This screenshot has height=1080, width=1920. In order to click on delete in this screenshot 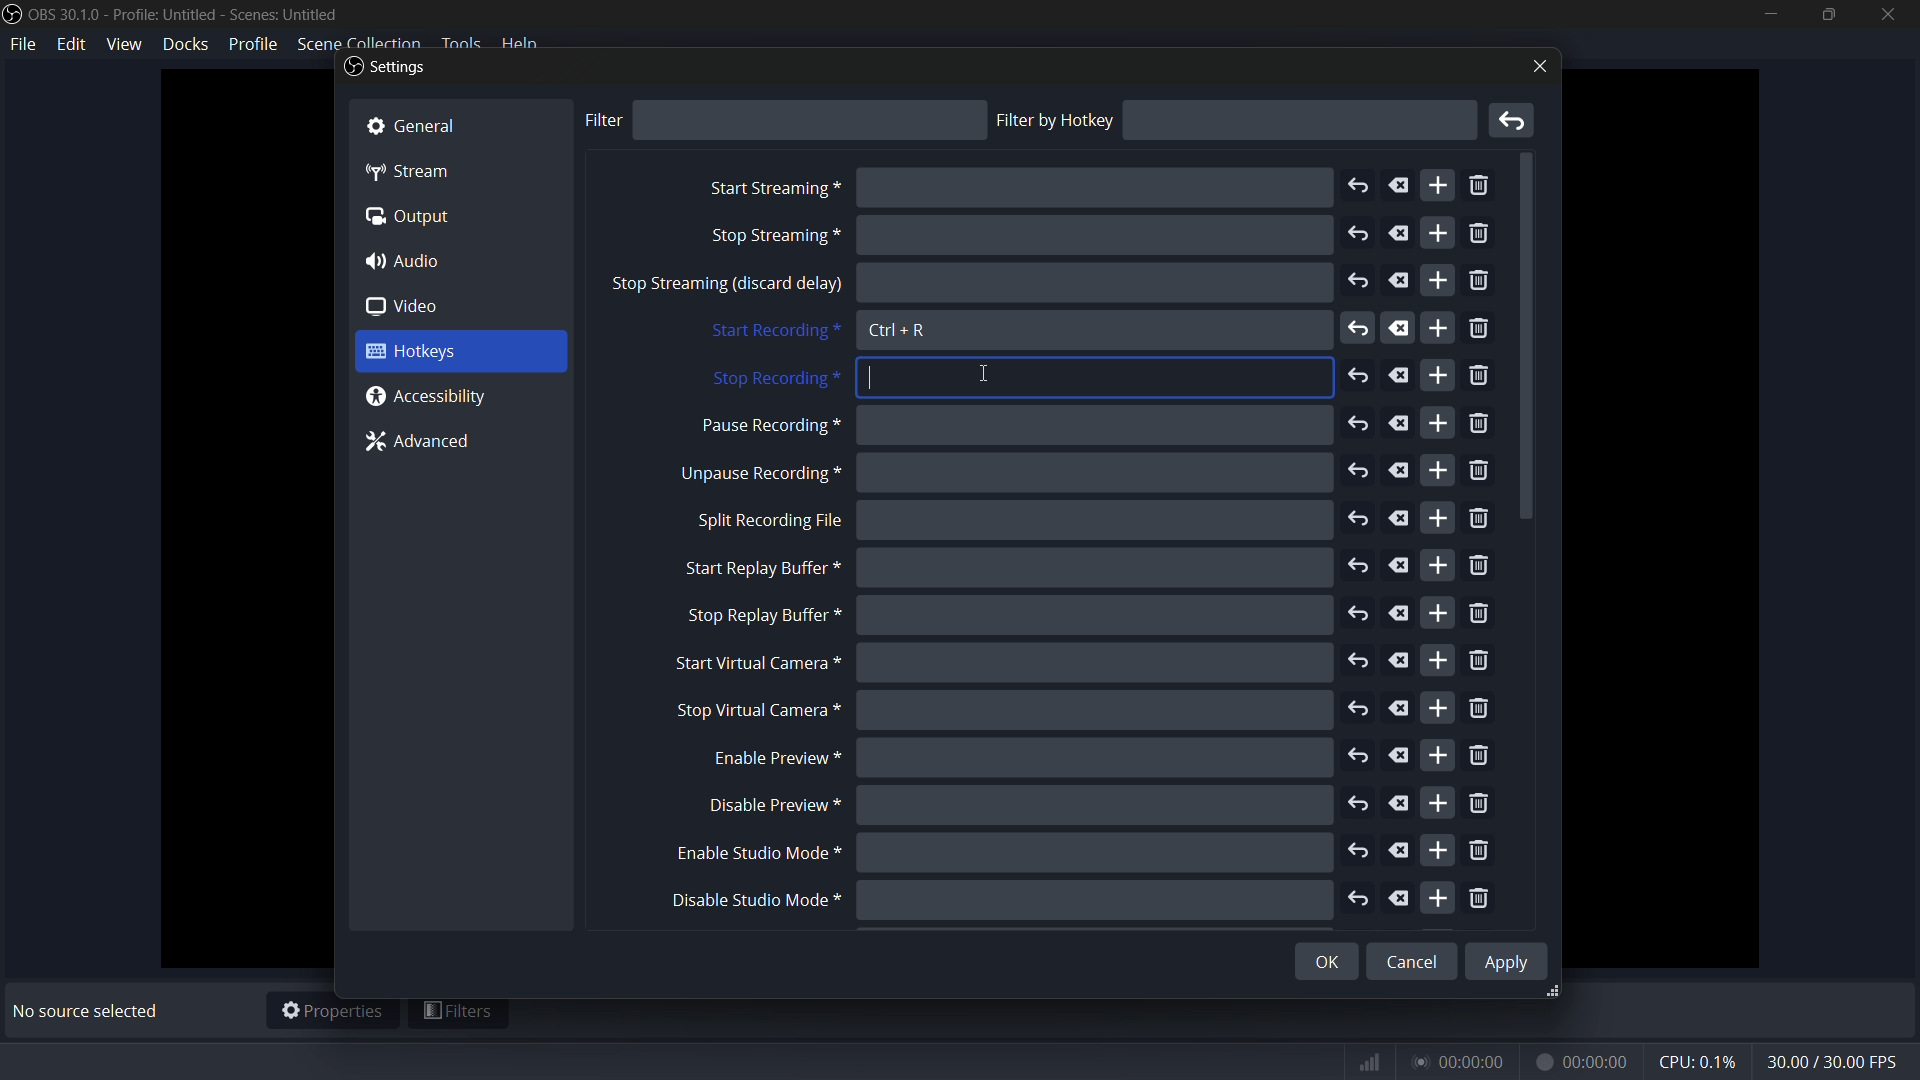, I will do `click(1400, 423)`.